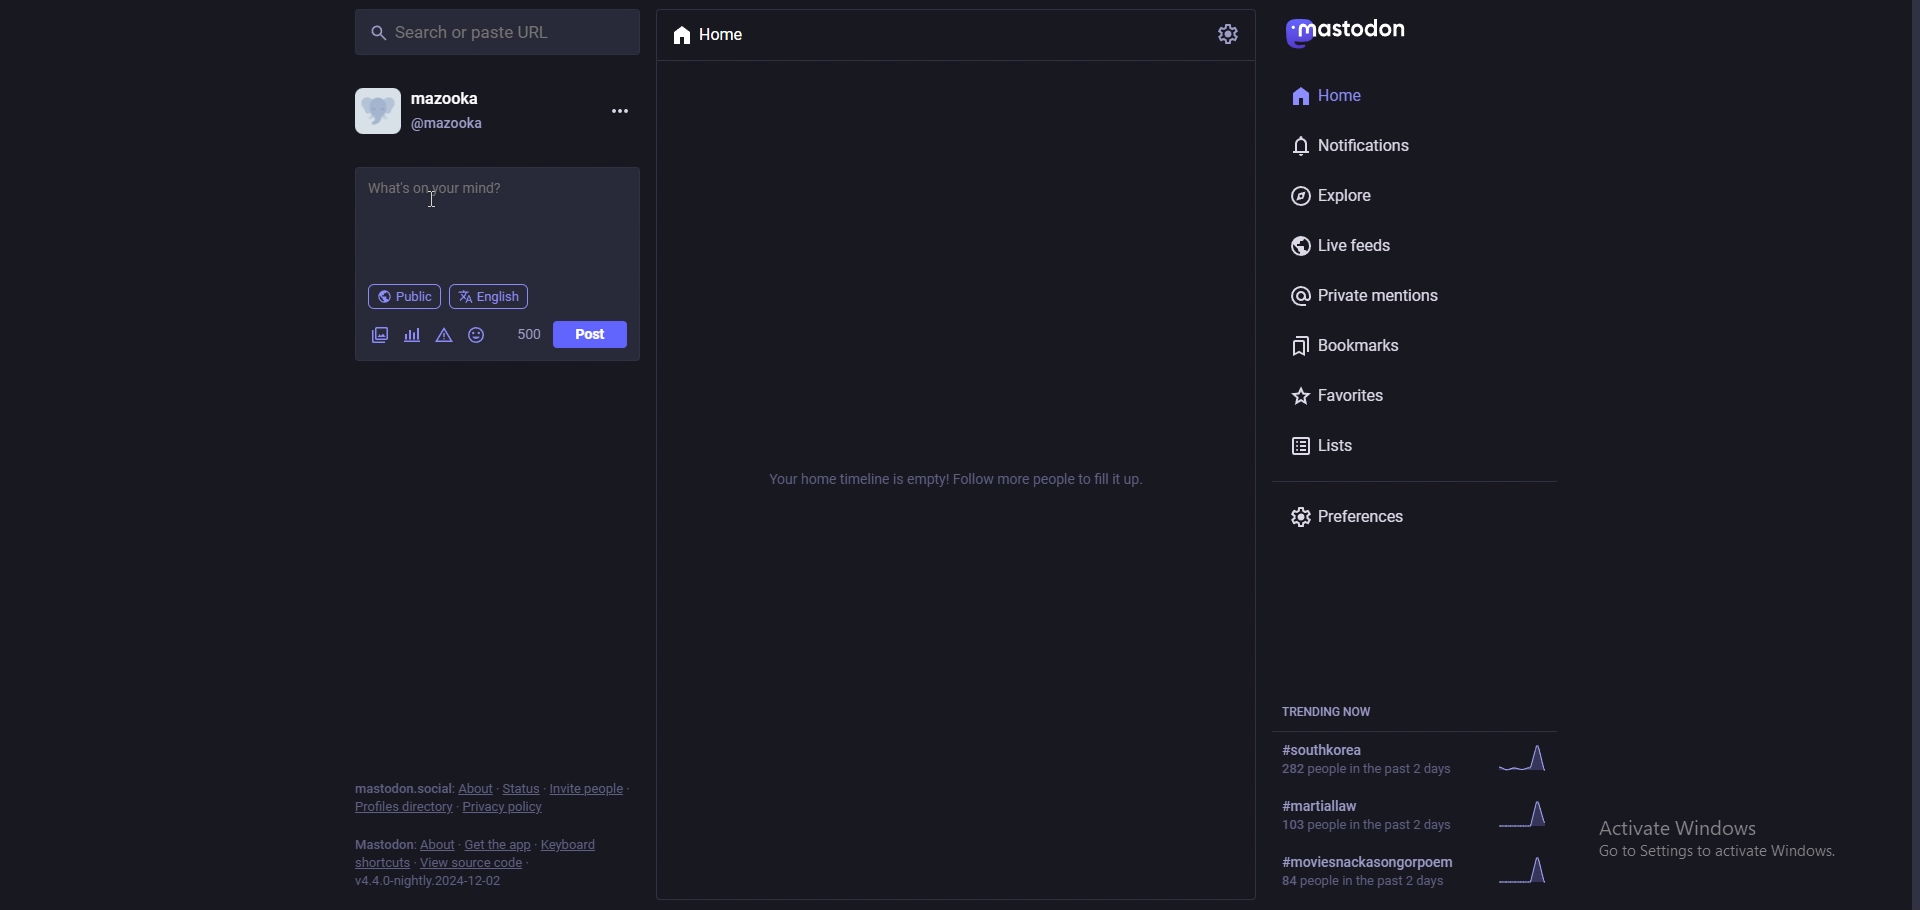  Describe the element at coordinates (529, 334) in the screenshot. I see `word limit` at that location.